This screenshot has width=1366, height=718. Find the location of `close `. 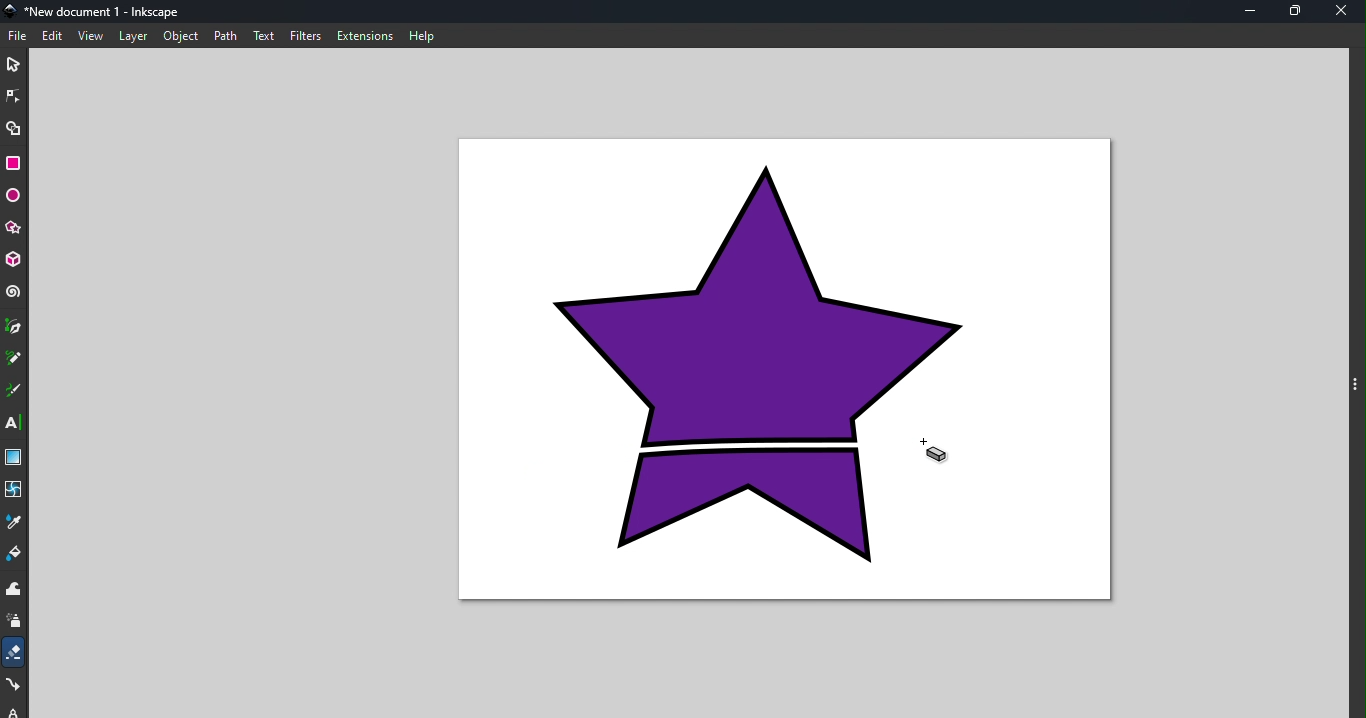

close  is located at coordinates (1346, 12).